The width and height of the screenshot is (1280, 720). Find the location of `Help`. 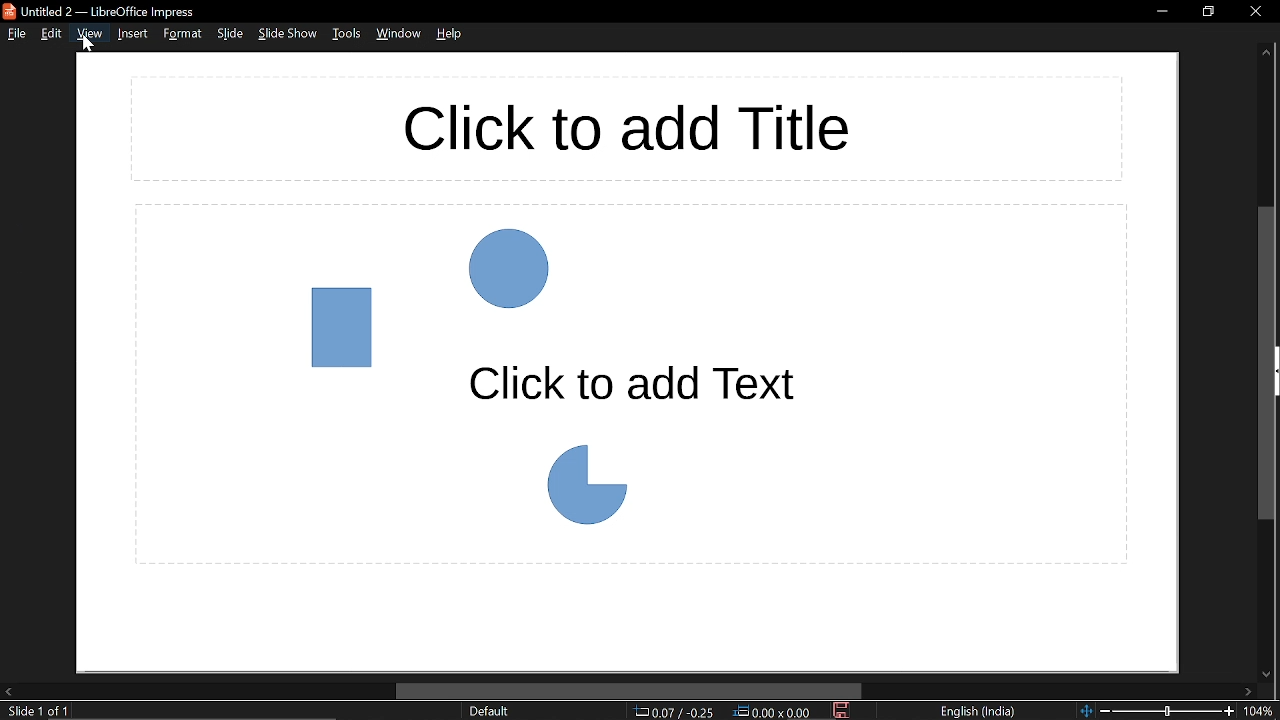

Help is located at coordinates (451, 37).